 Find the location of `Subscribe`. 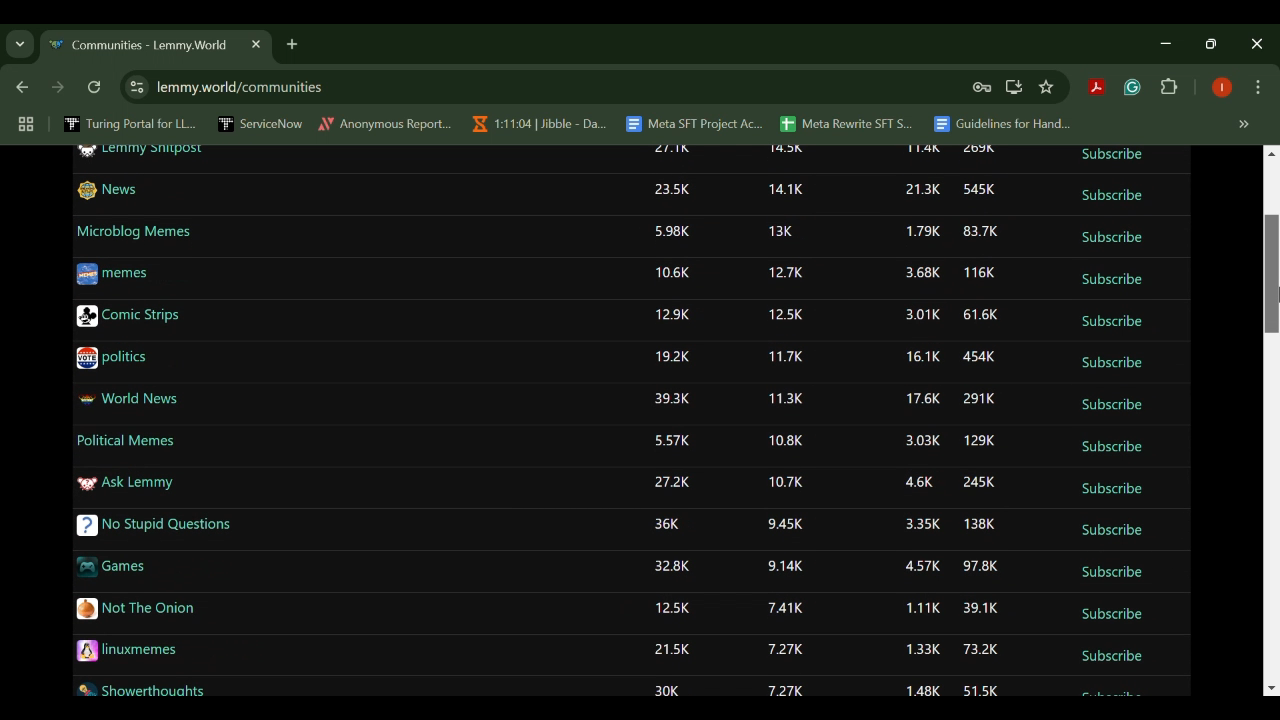

Subscribe is located at coordinates (1113, 406).